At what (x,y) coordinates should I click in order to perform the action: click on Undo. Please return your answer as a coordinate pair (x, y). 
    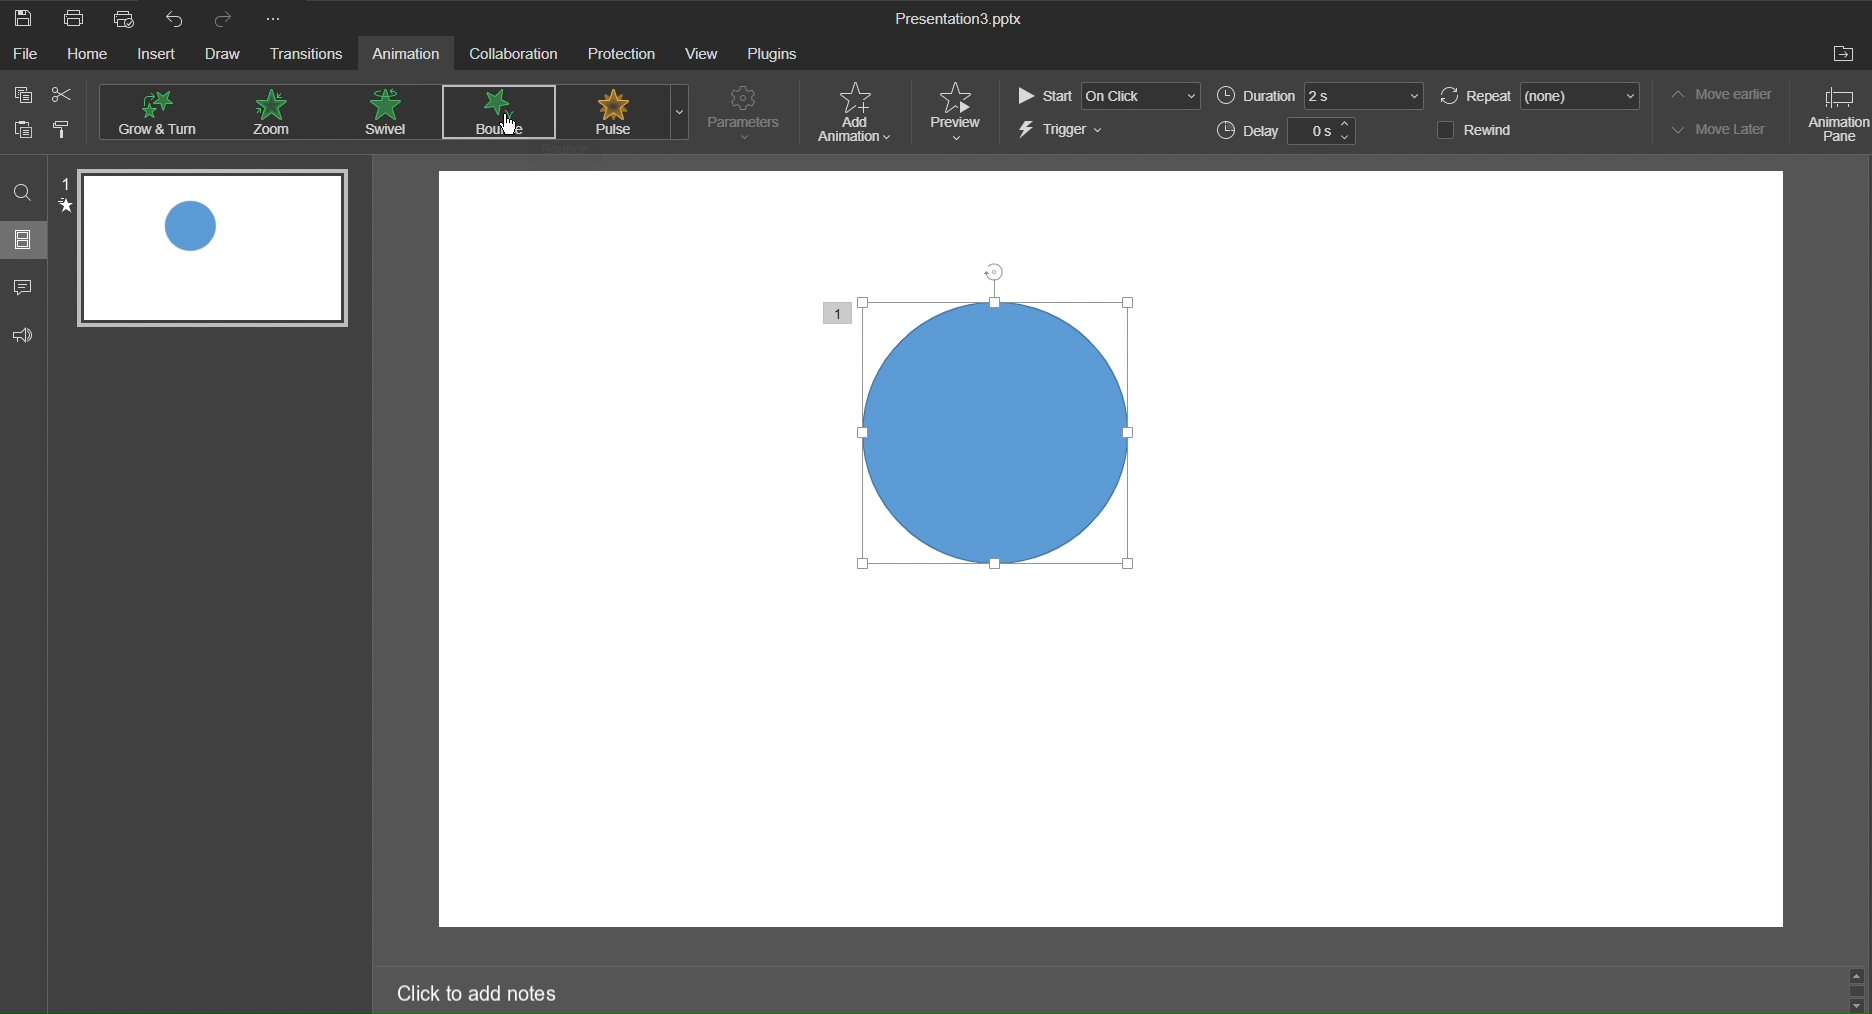
    Looking at the image, I should click on (171, 19).